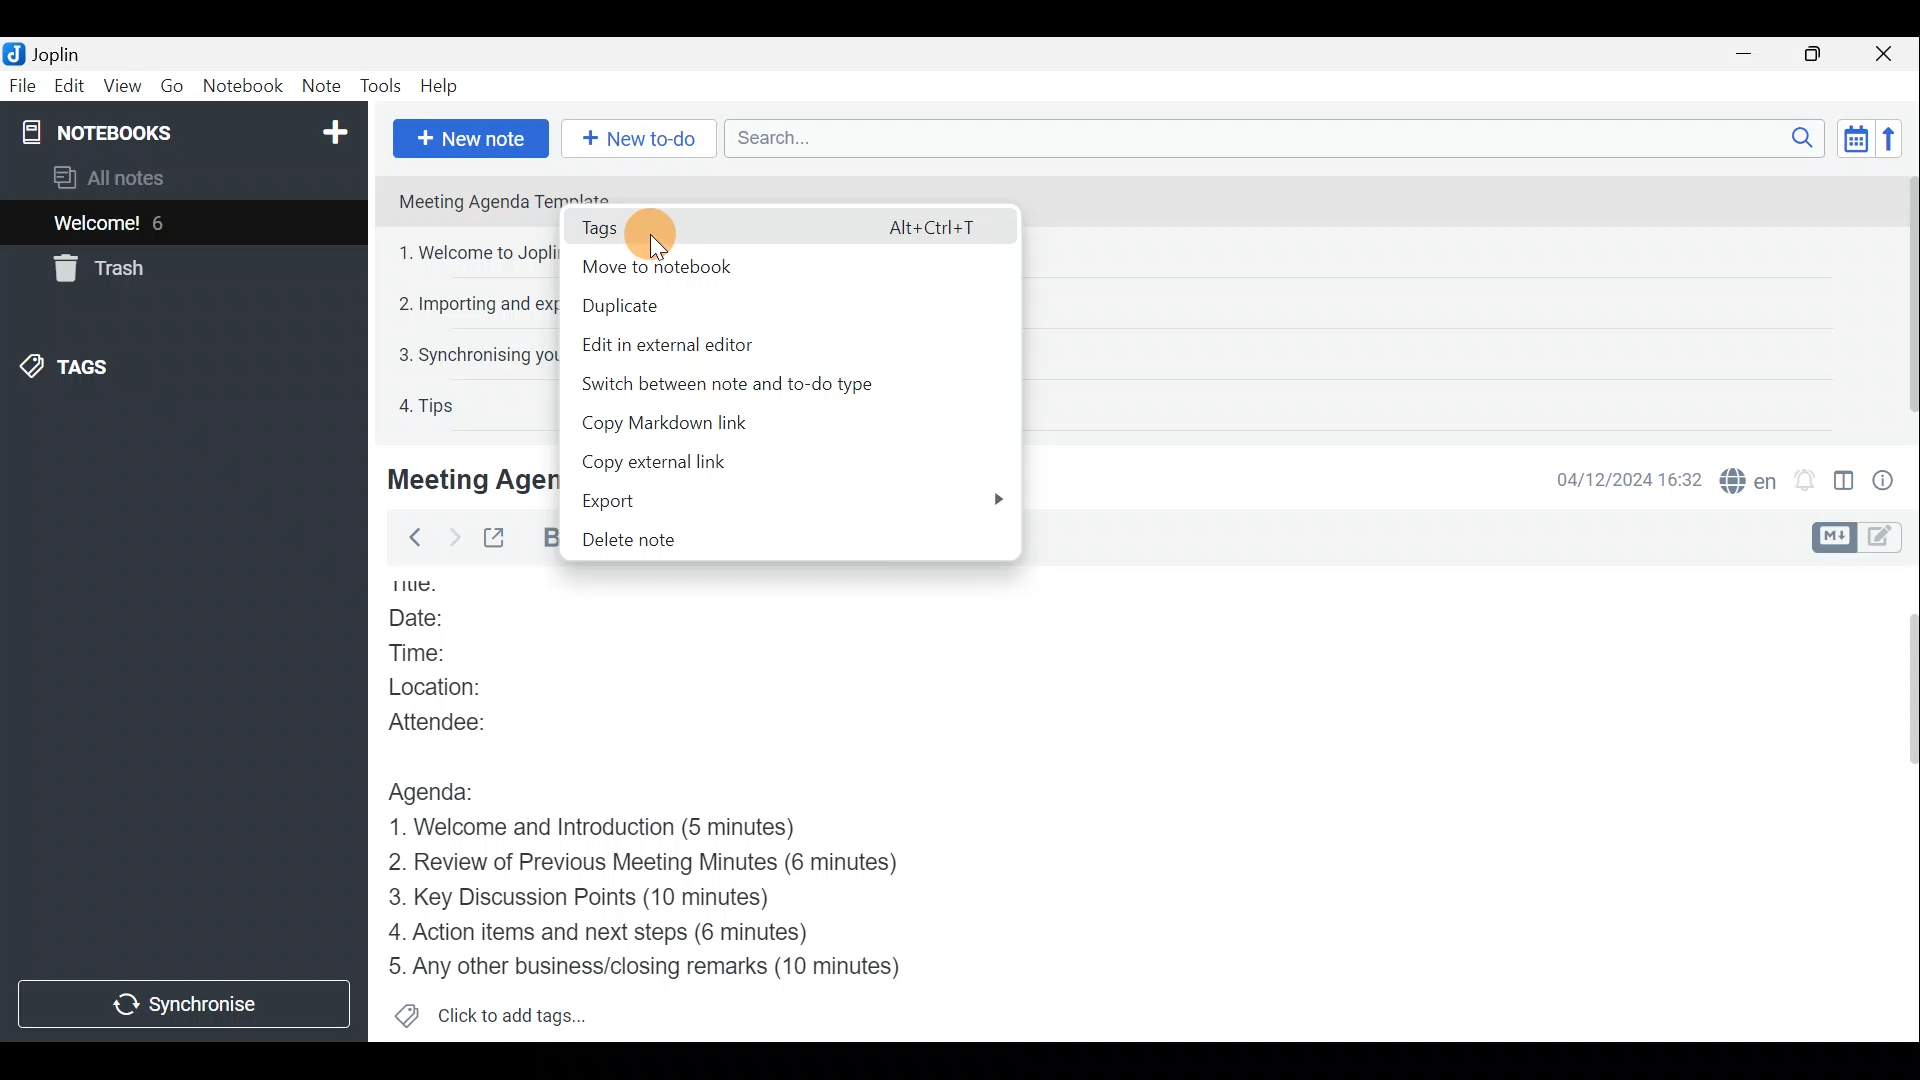  I want to click on 6, so click(164, 223).